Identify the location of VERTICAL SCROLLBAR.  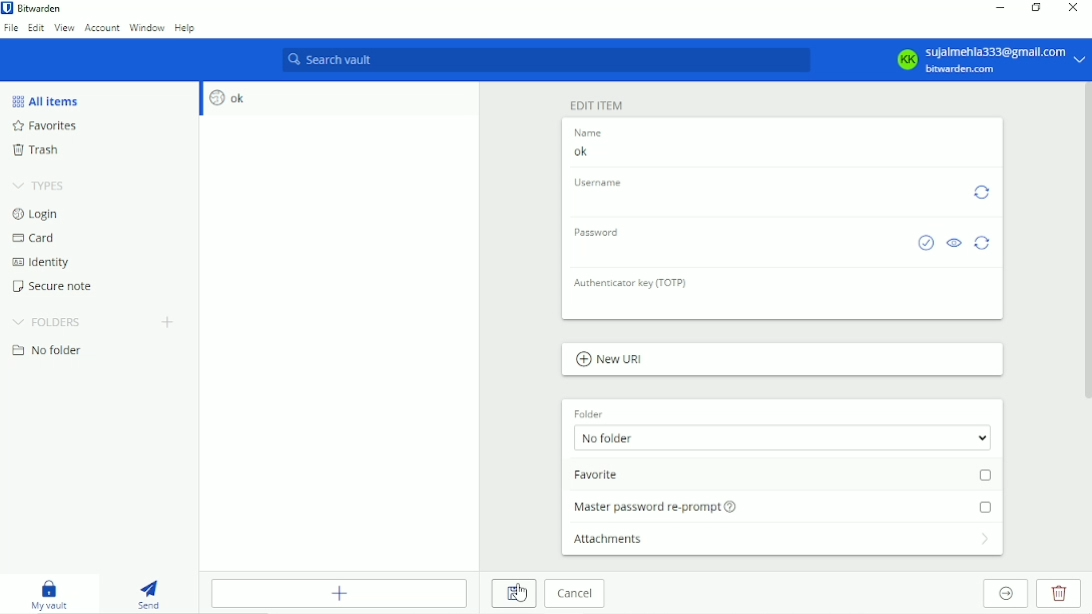
(1088, 241).